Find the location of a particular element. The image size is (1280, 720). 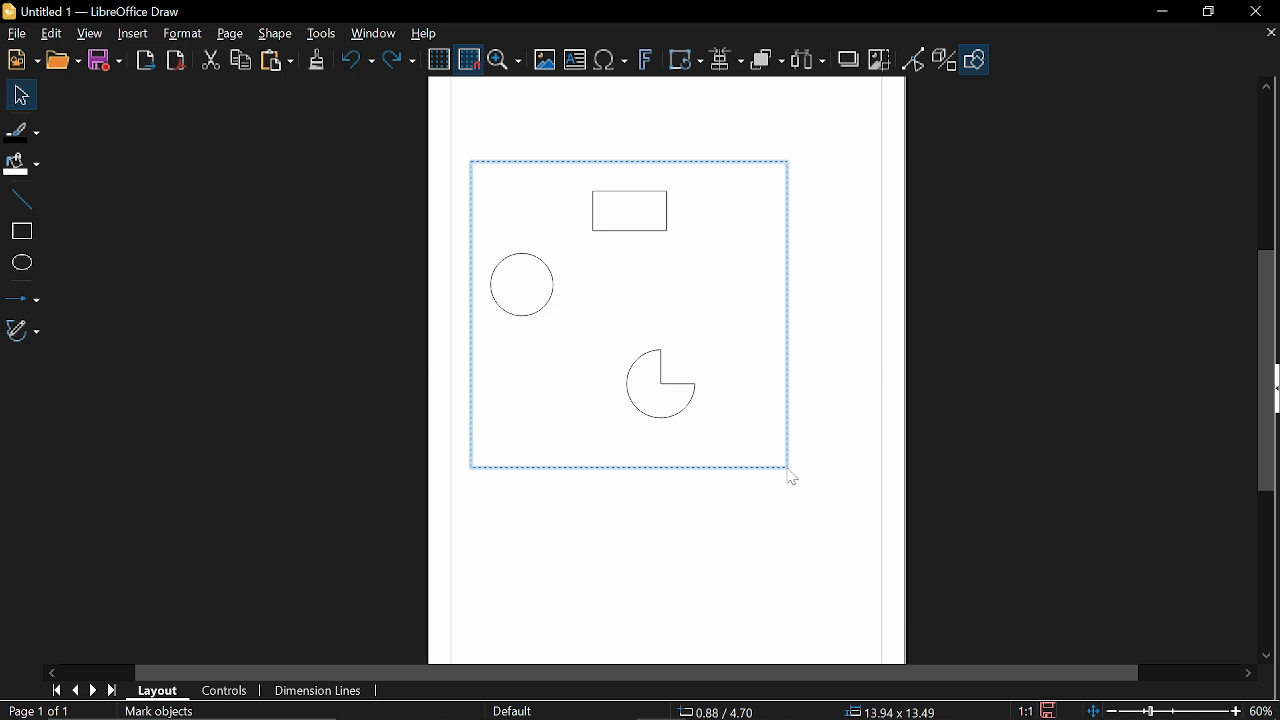

Redo is located at coordinates (400, 61).